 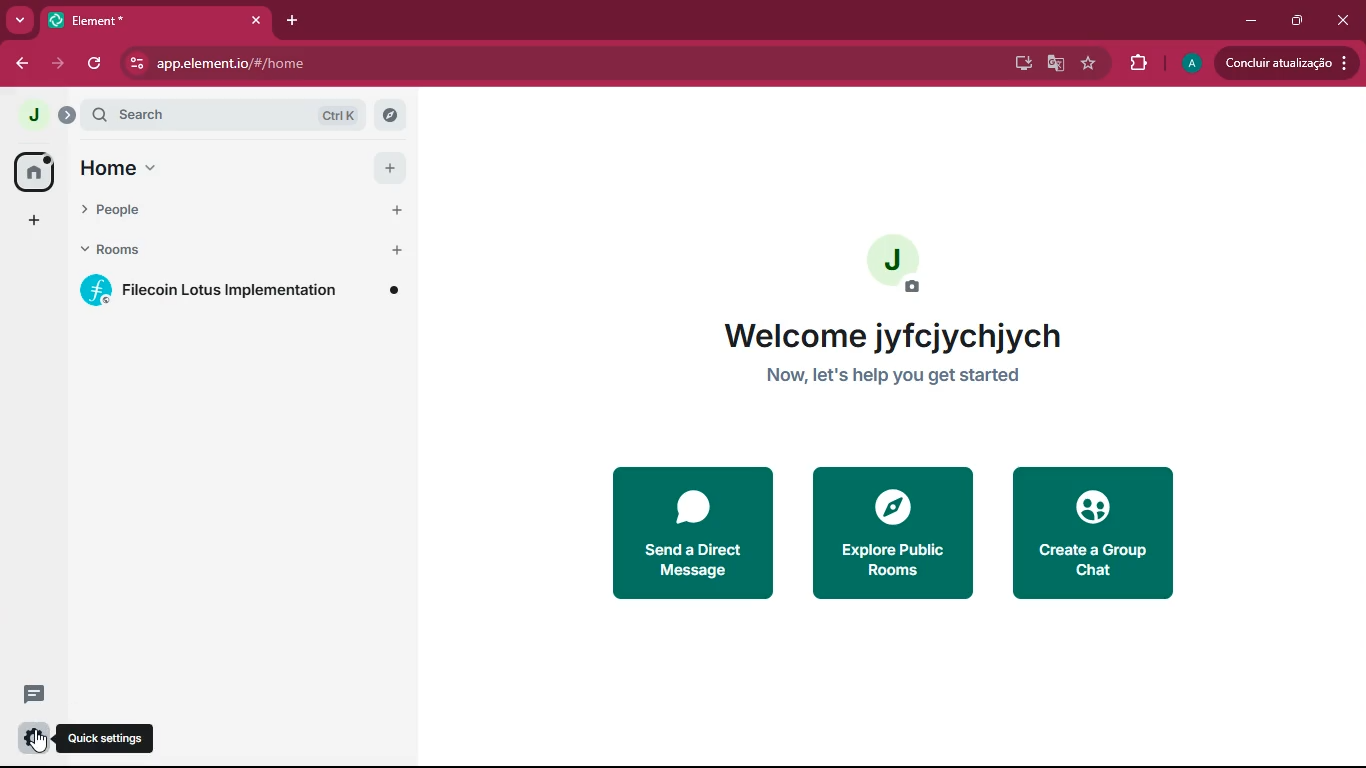 I want to click on update, so click(x=1284, y=62).